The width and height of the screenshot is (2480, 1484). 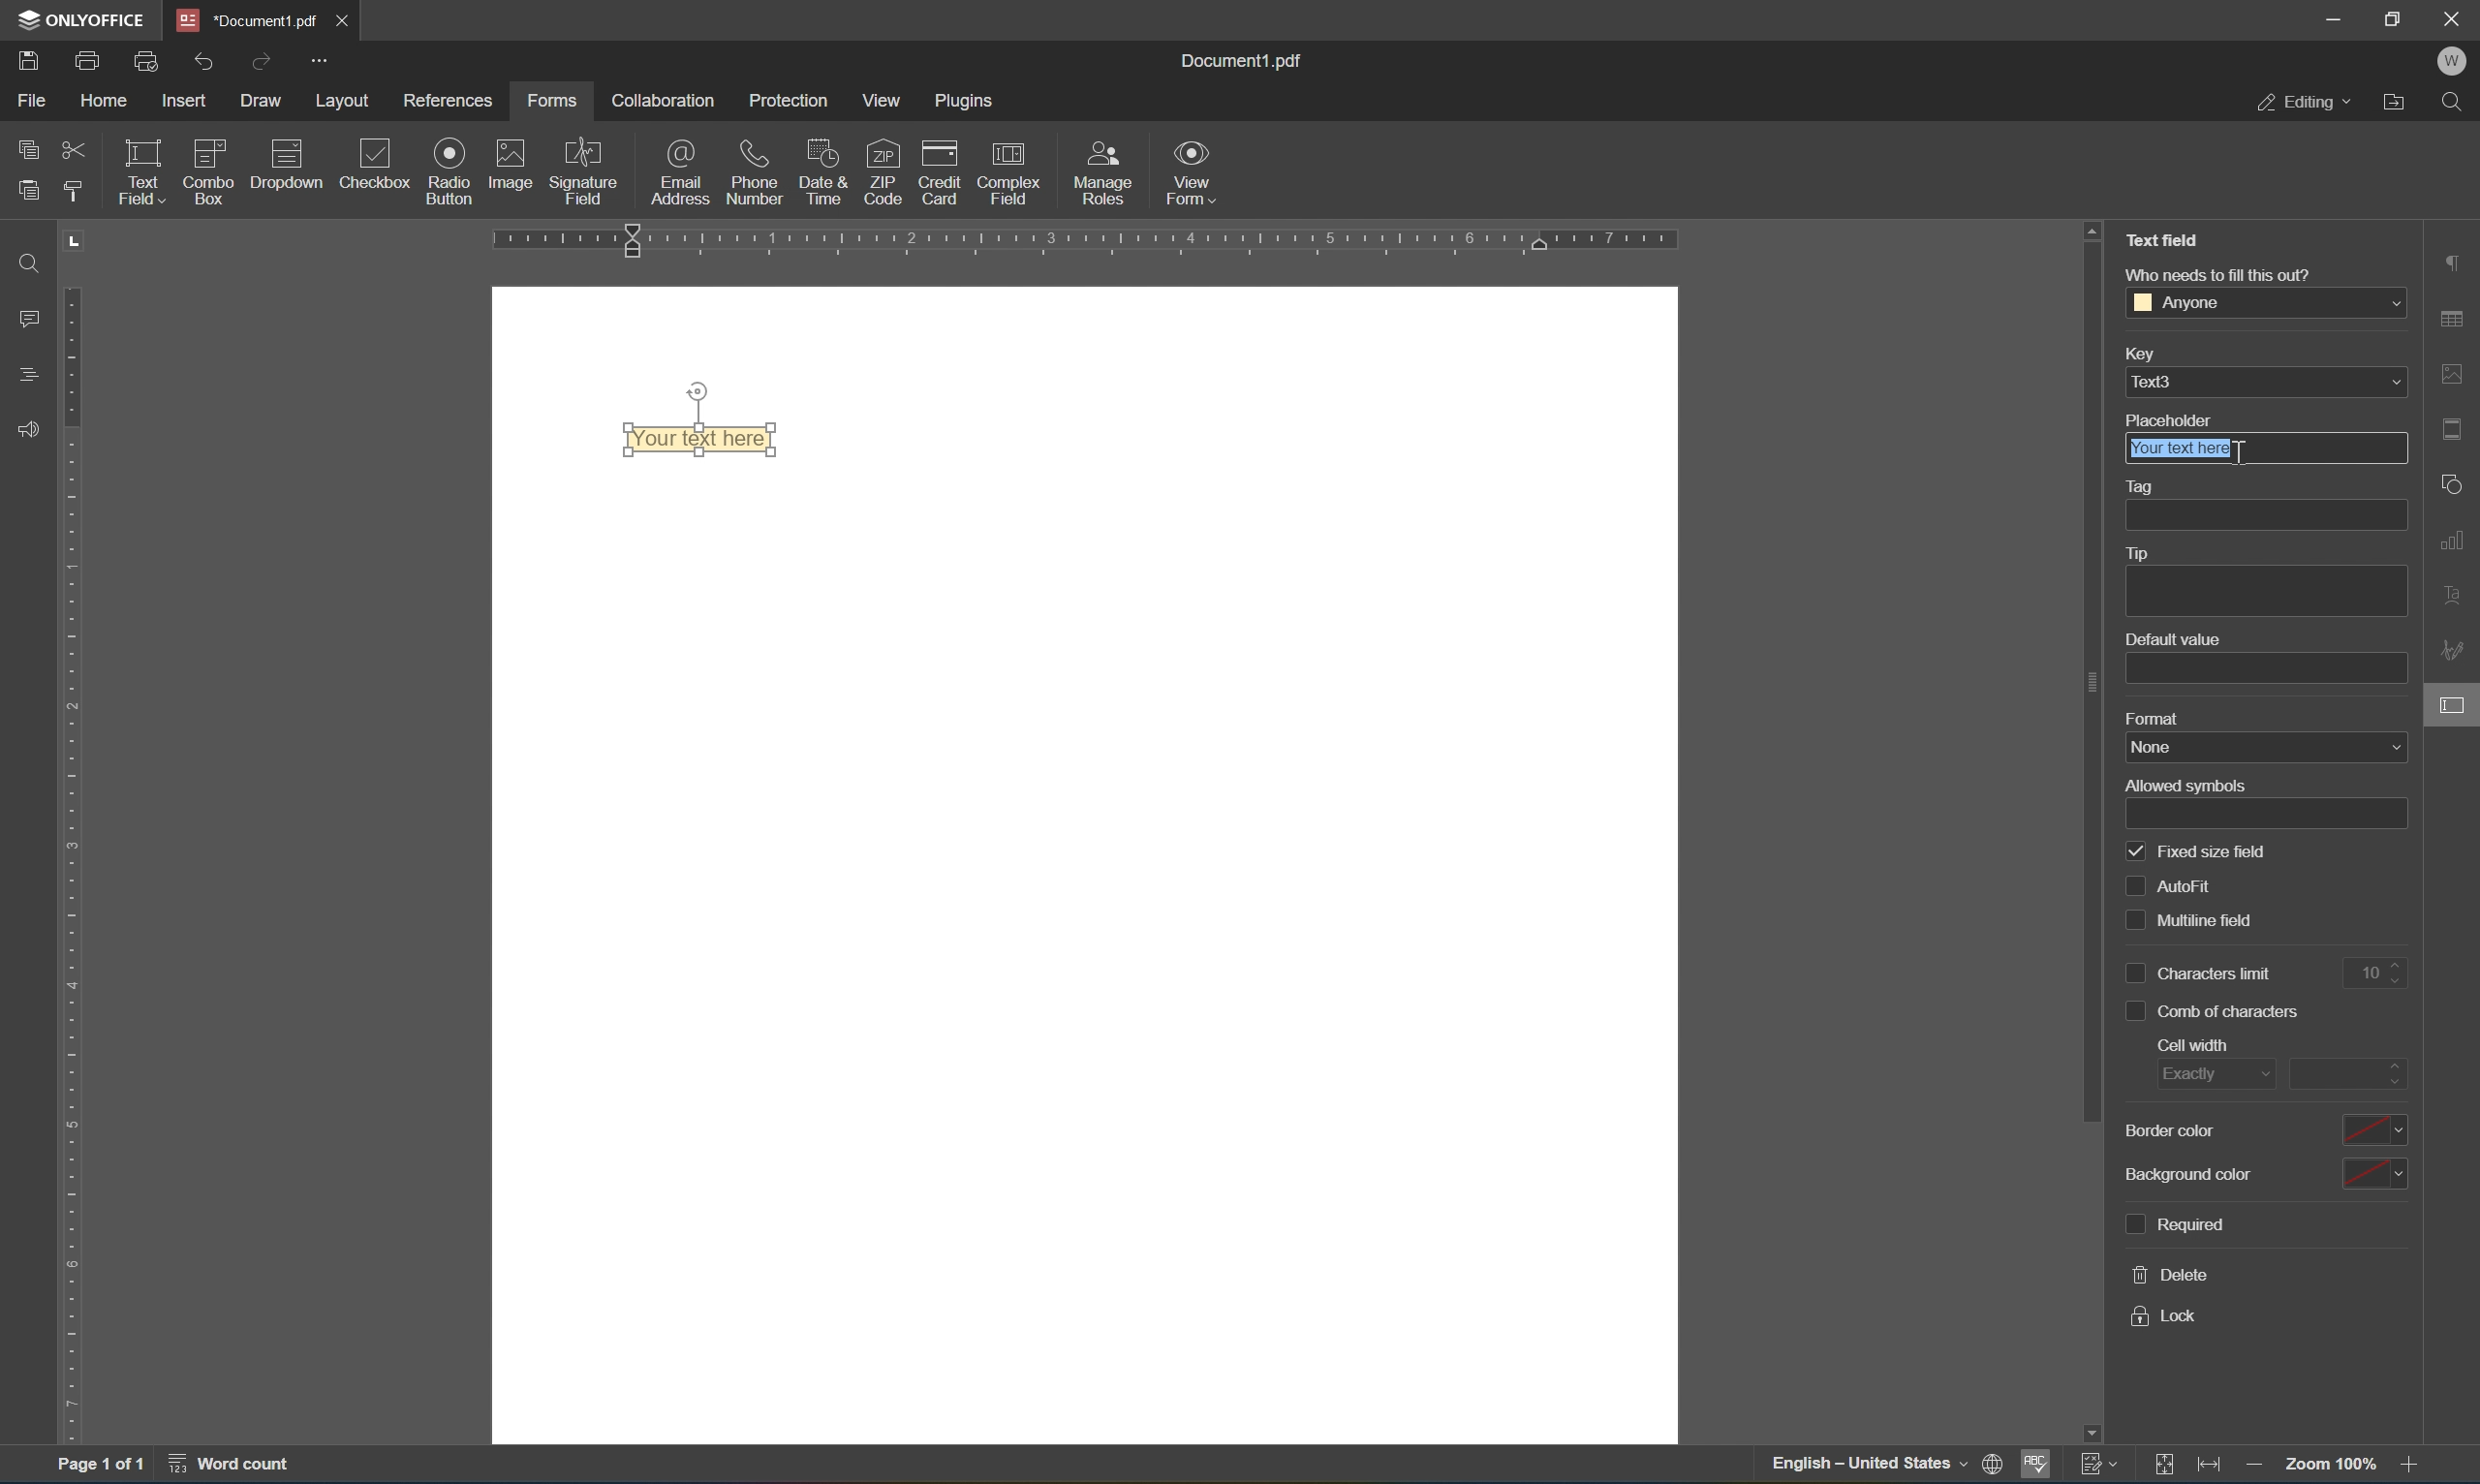 I want to click on key, so click(x=2153, y=354).